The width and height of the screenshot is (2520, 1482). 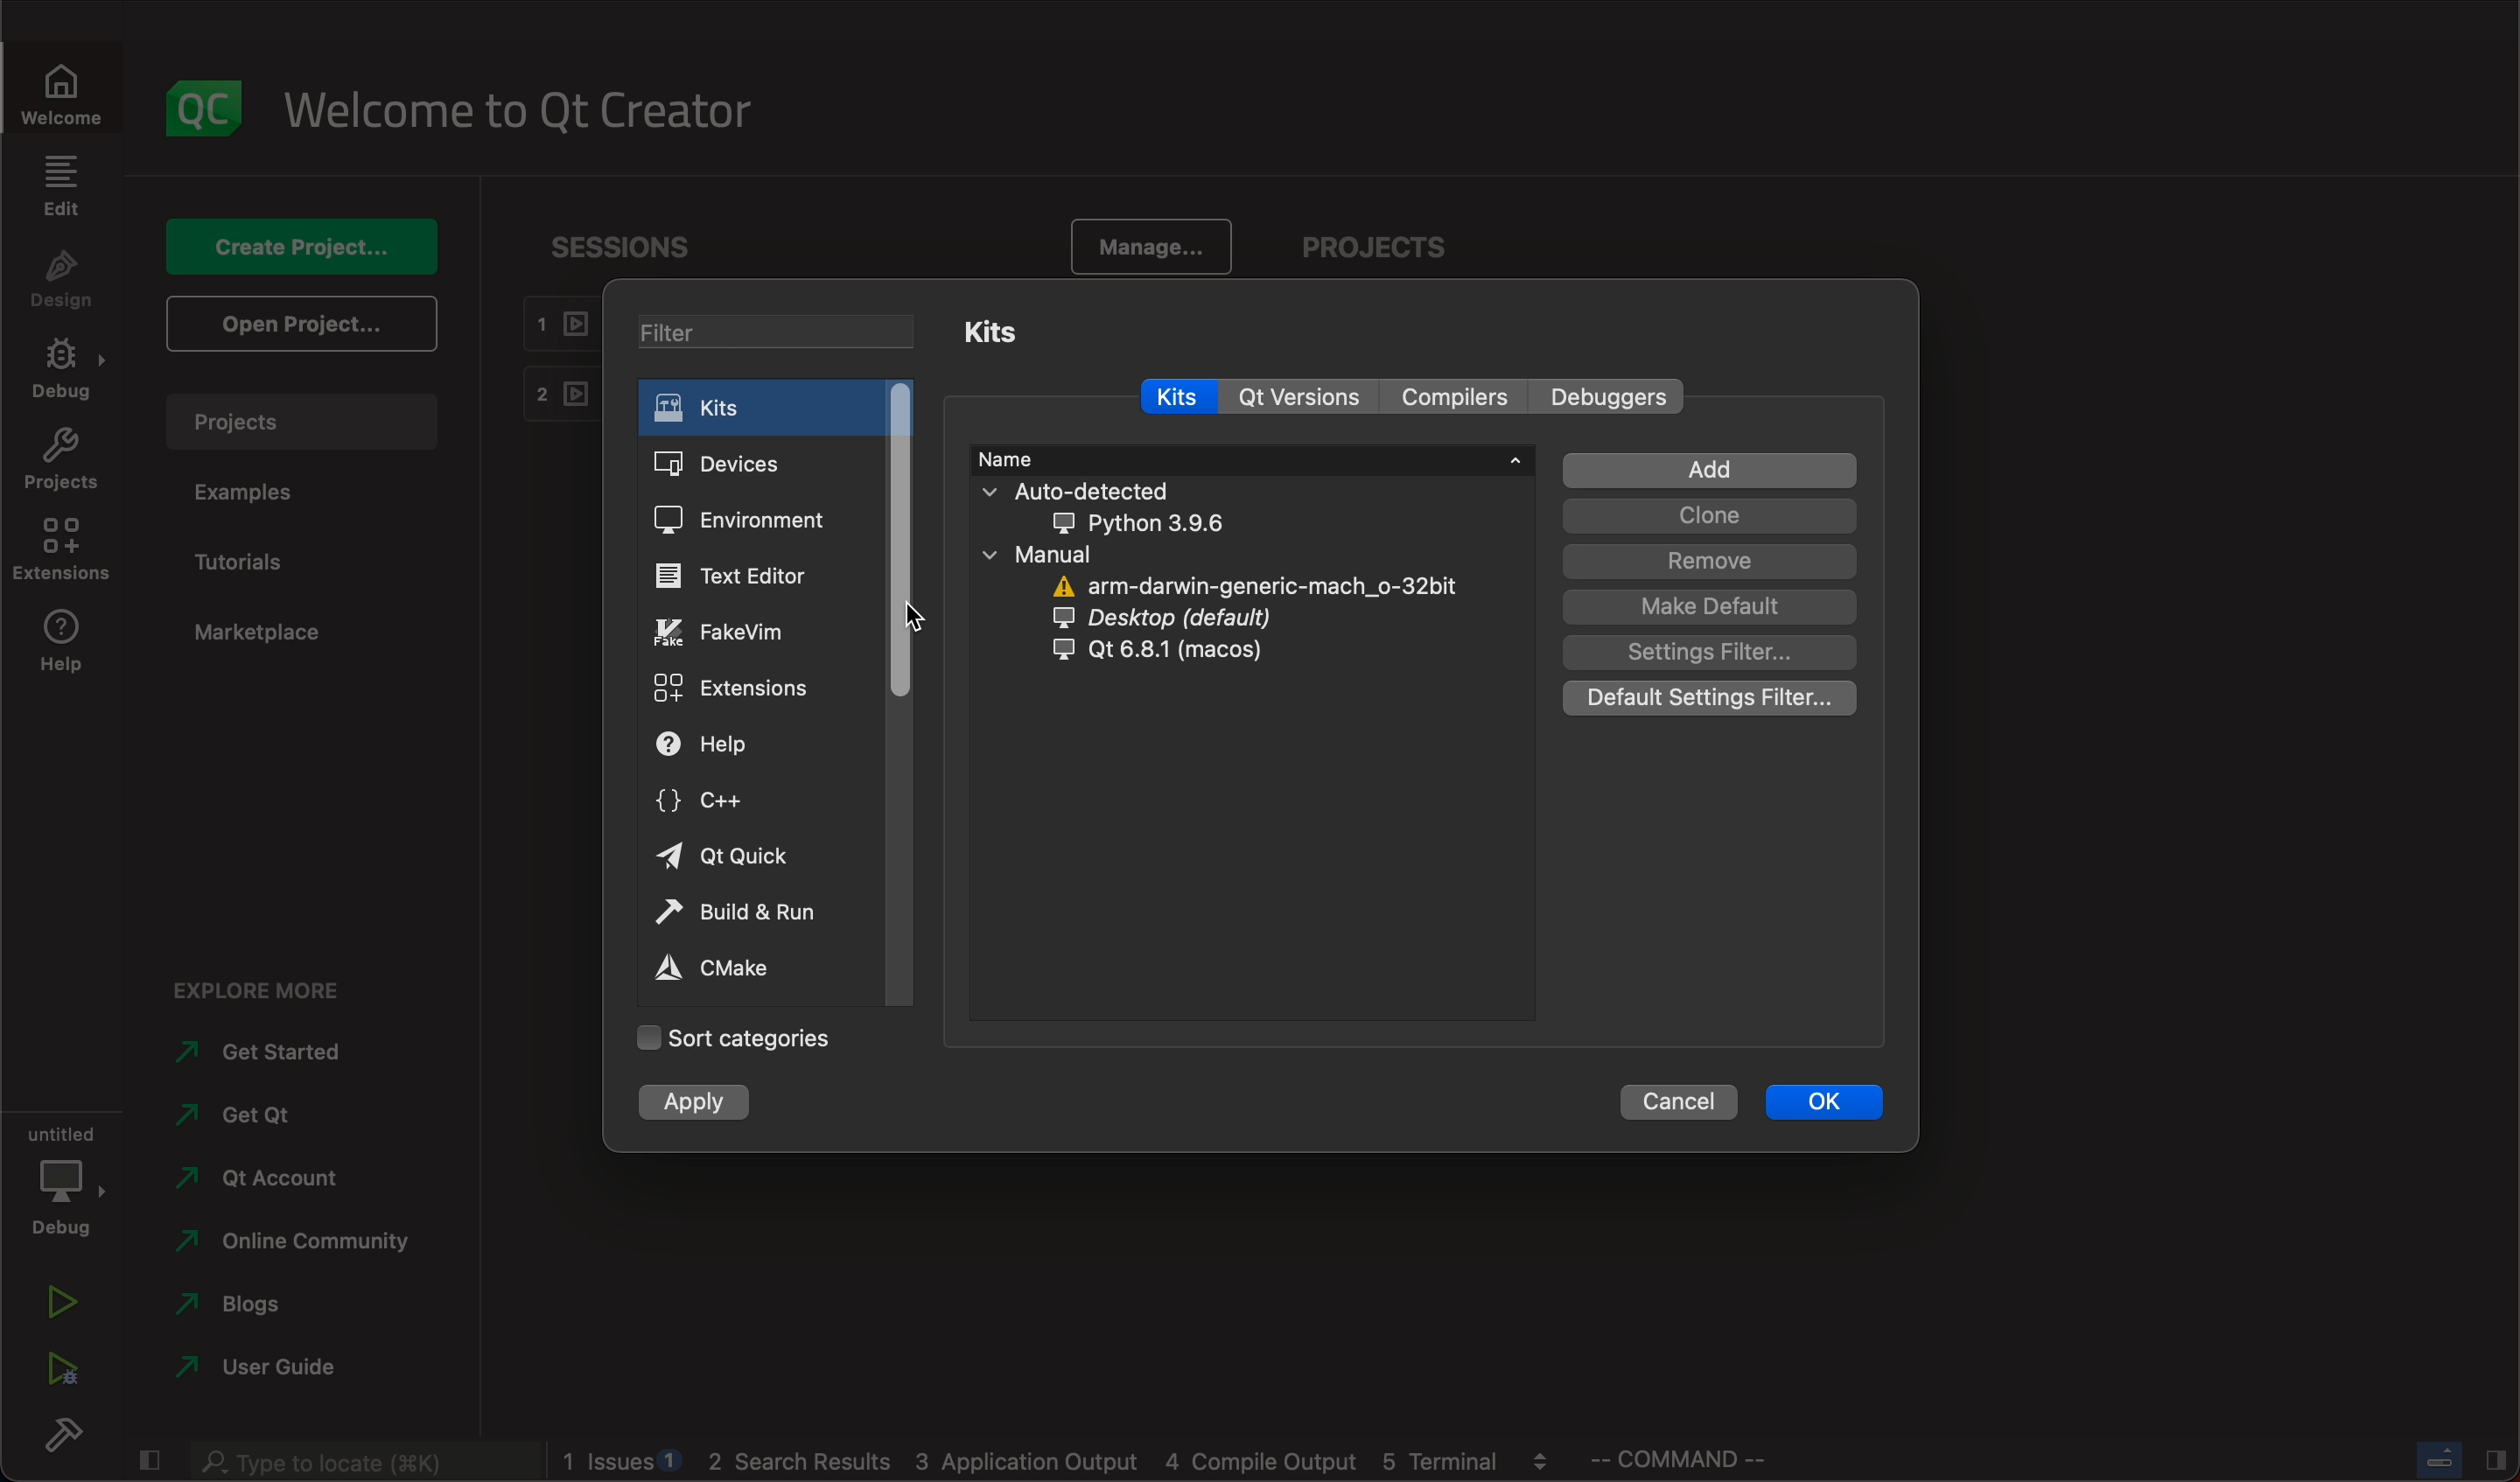 What do you see at coordinates (1056, 1460) in the screenshot?
I see `logs` at bounding box center [1056, 1460].